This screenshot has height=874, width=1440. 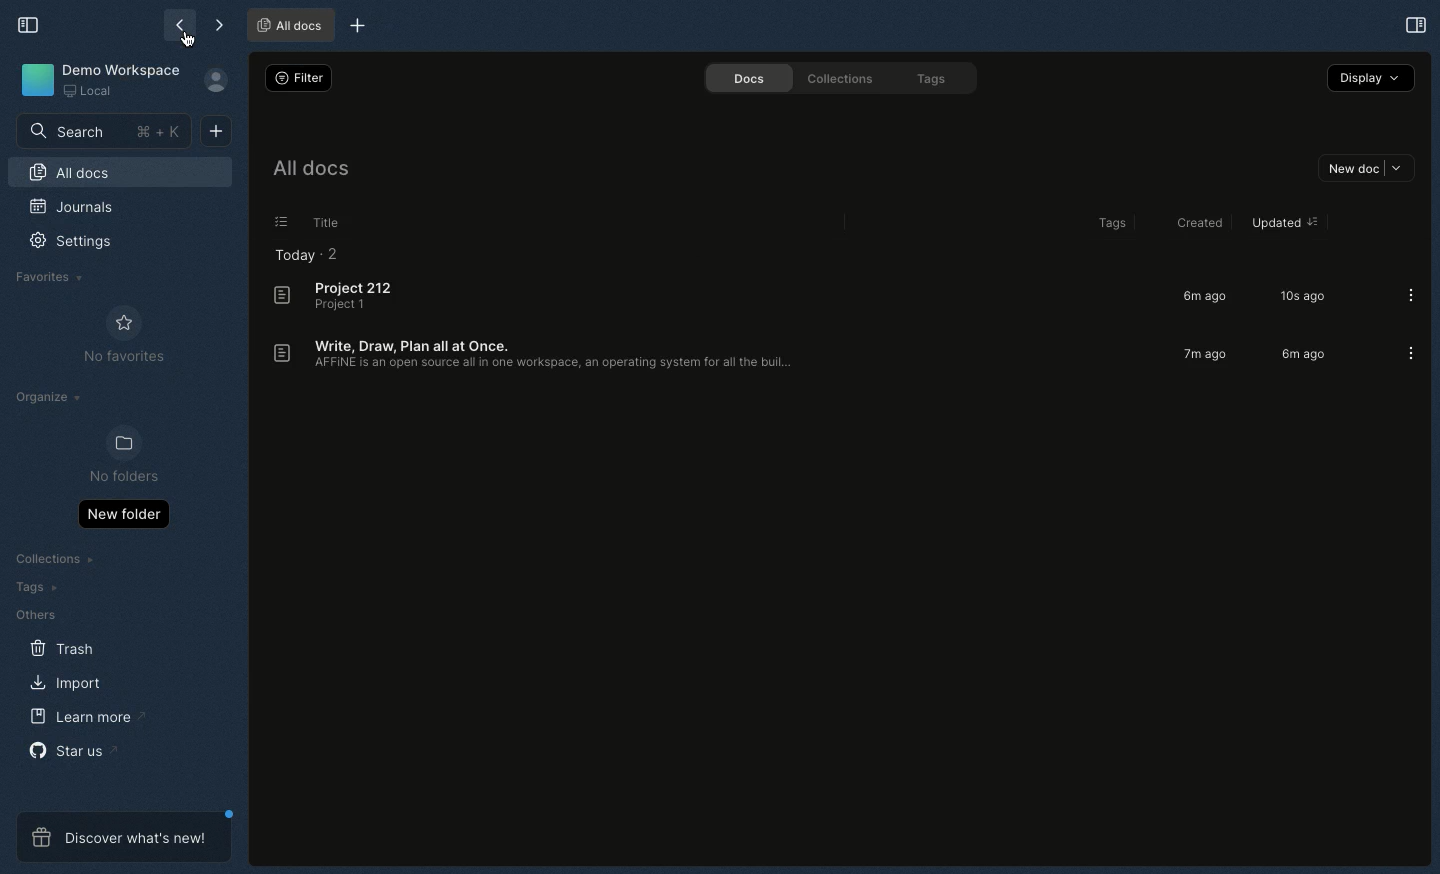 What do you see at coordinates (750, 77) in the screenshot?
I see `Docs` at bounding box center [750, 77].